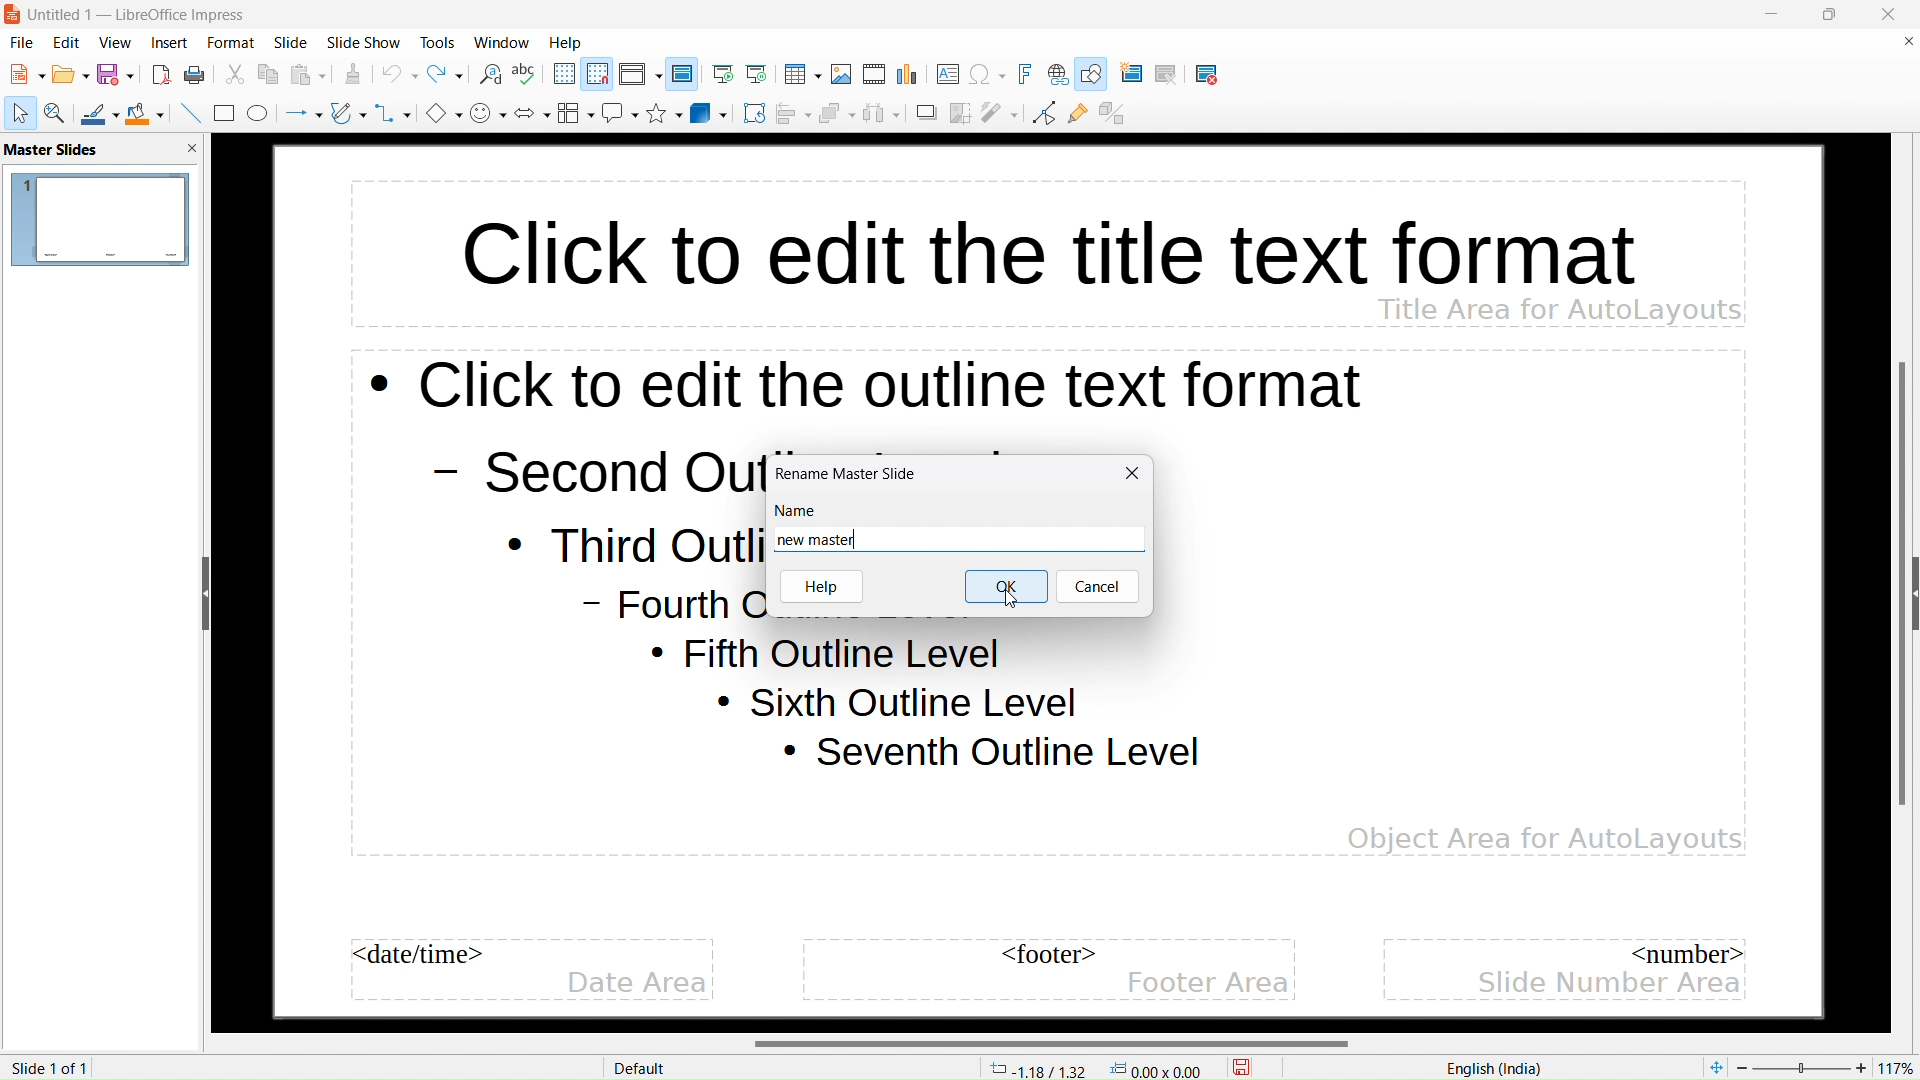 This screenshot has height=1080, width=1920. I want to click on maximize, so click(1828, 14).